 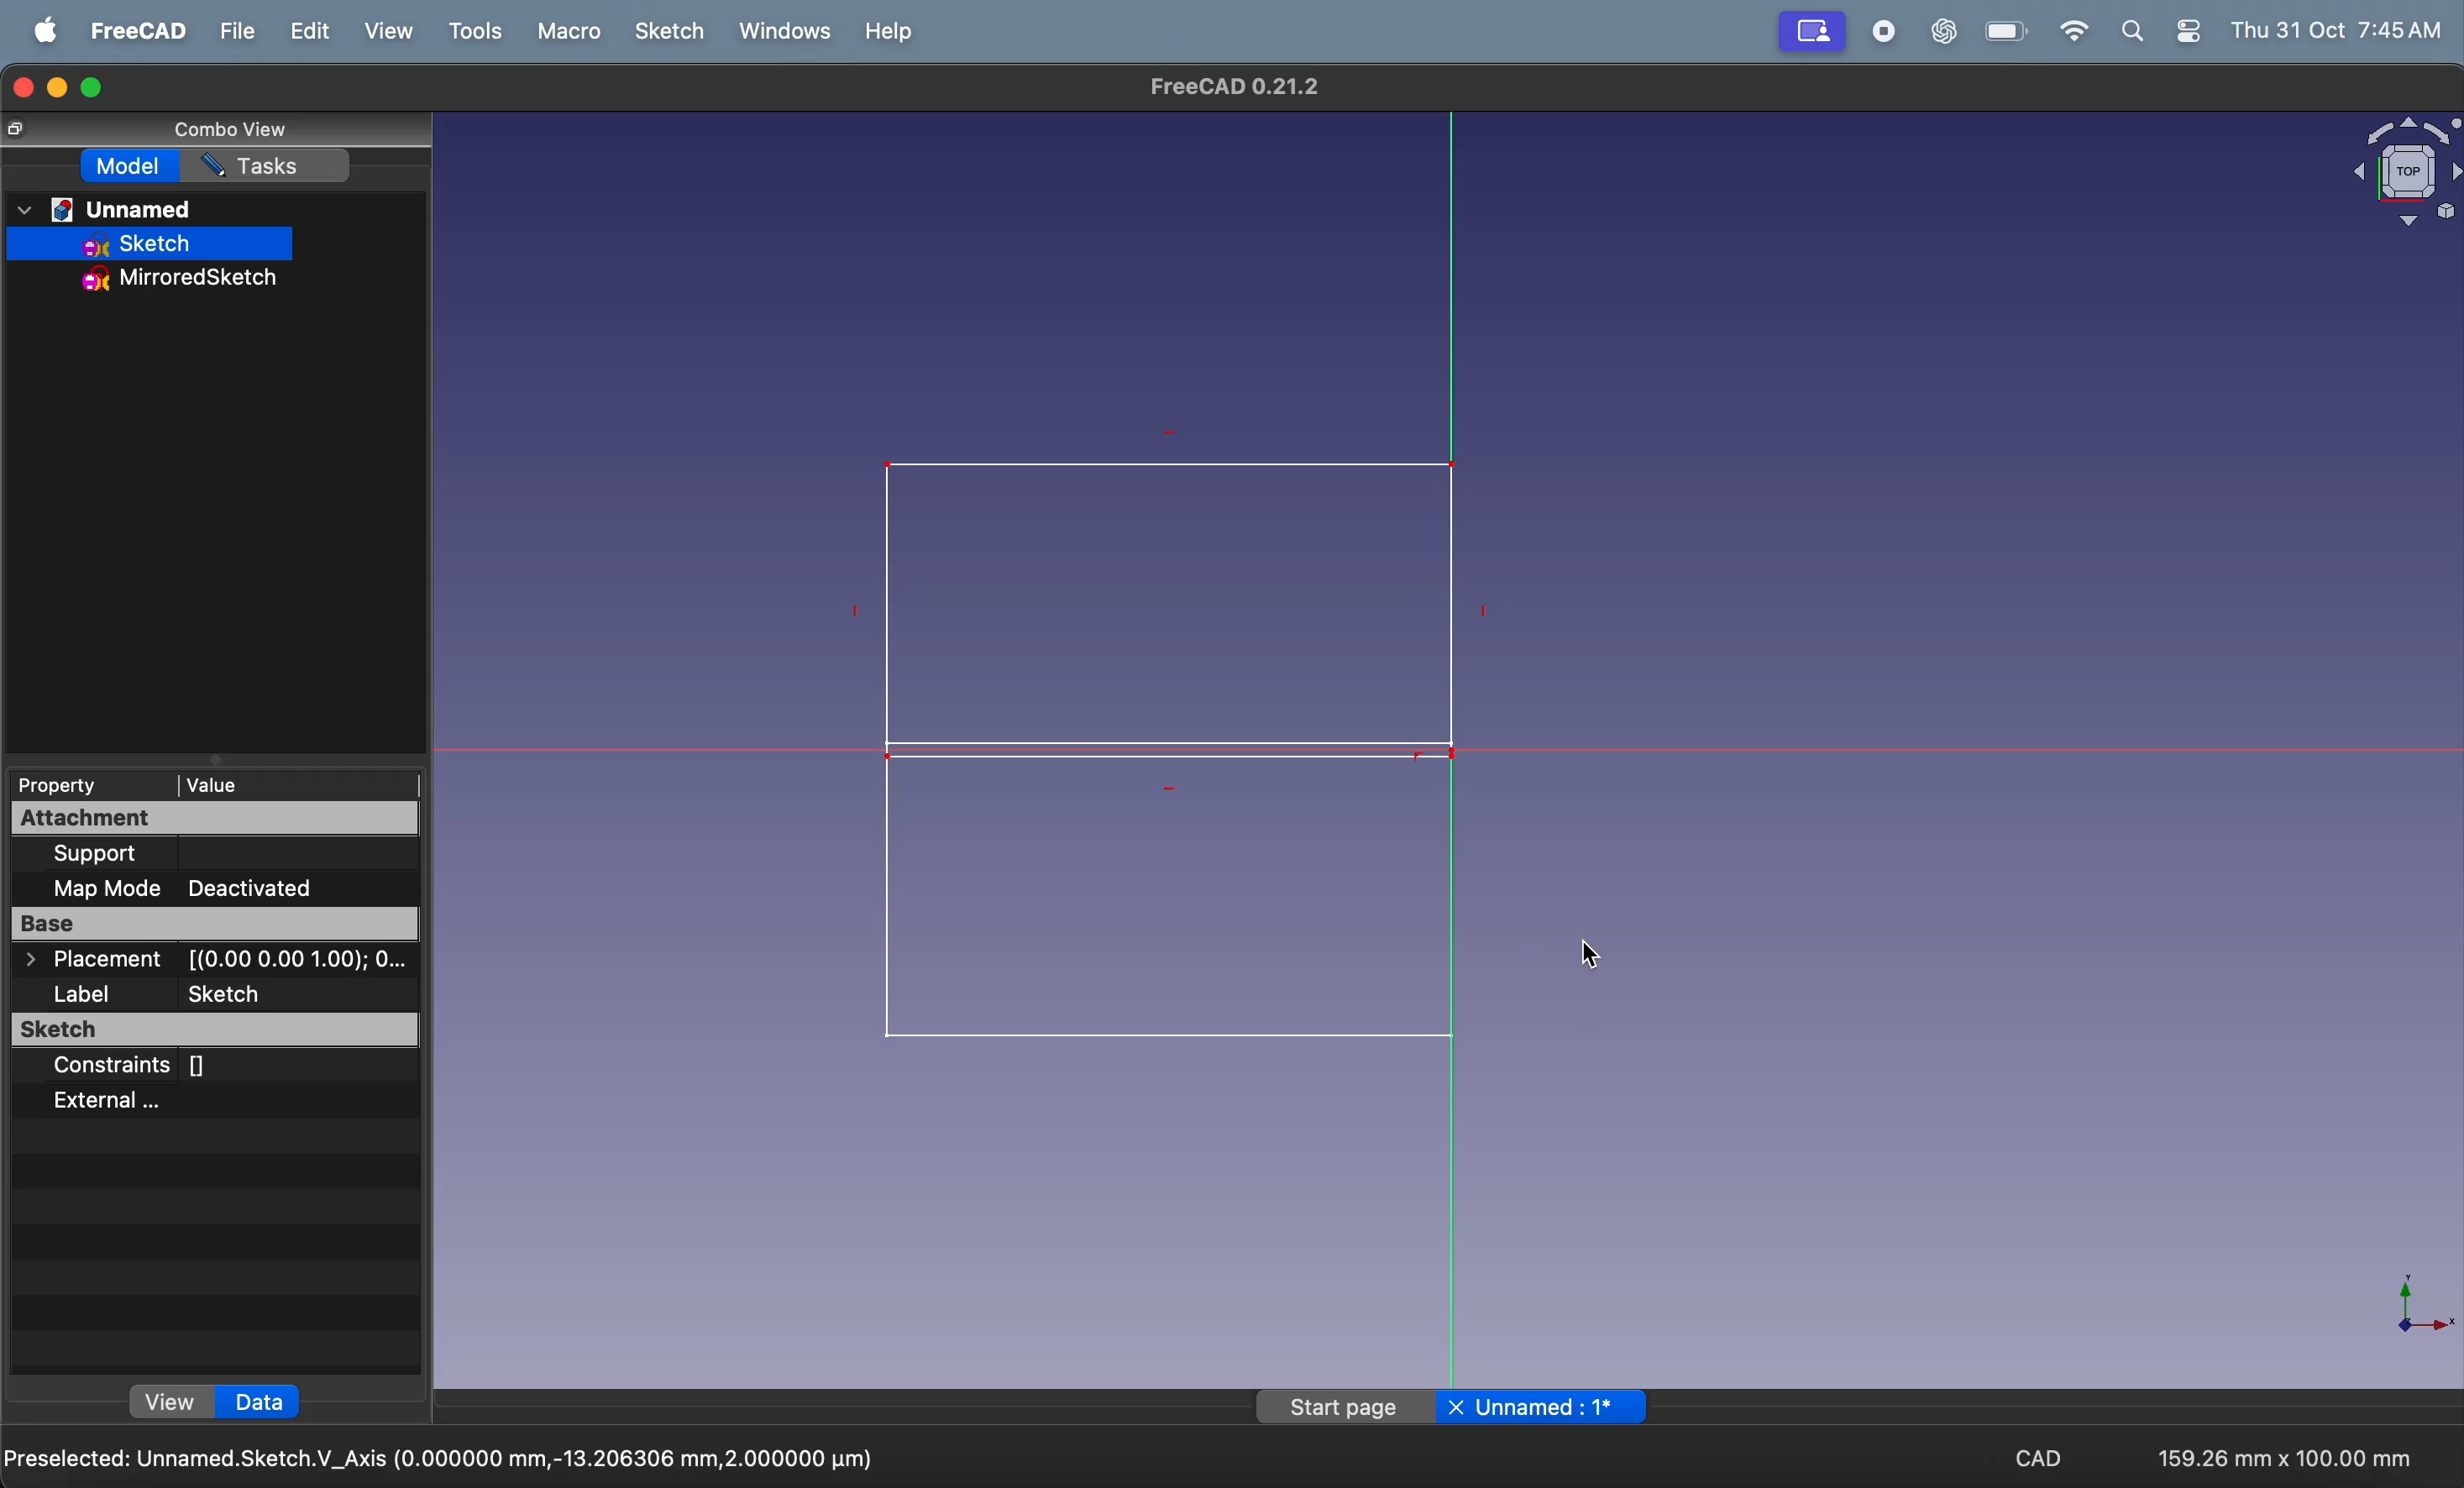 I want to click on rectangle, so click(x=1149, y=590).